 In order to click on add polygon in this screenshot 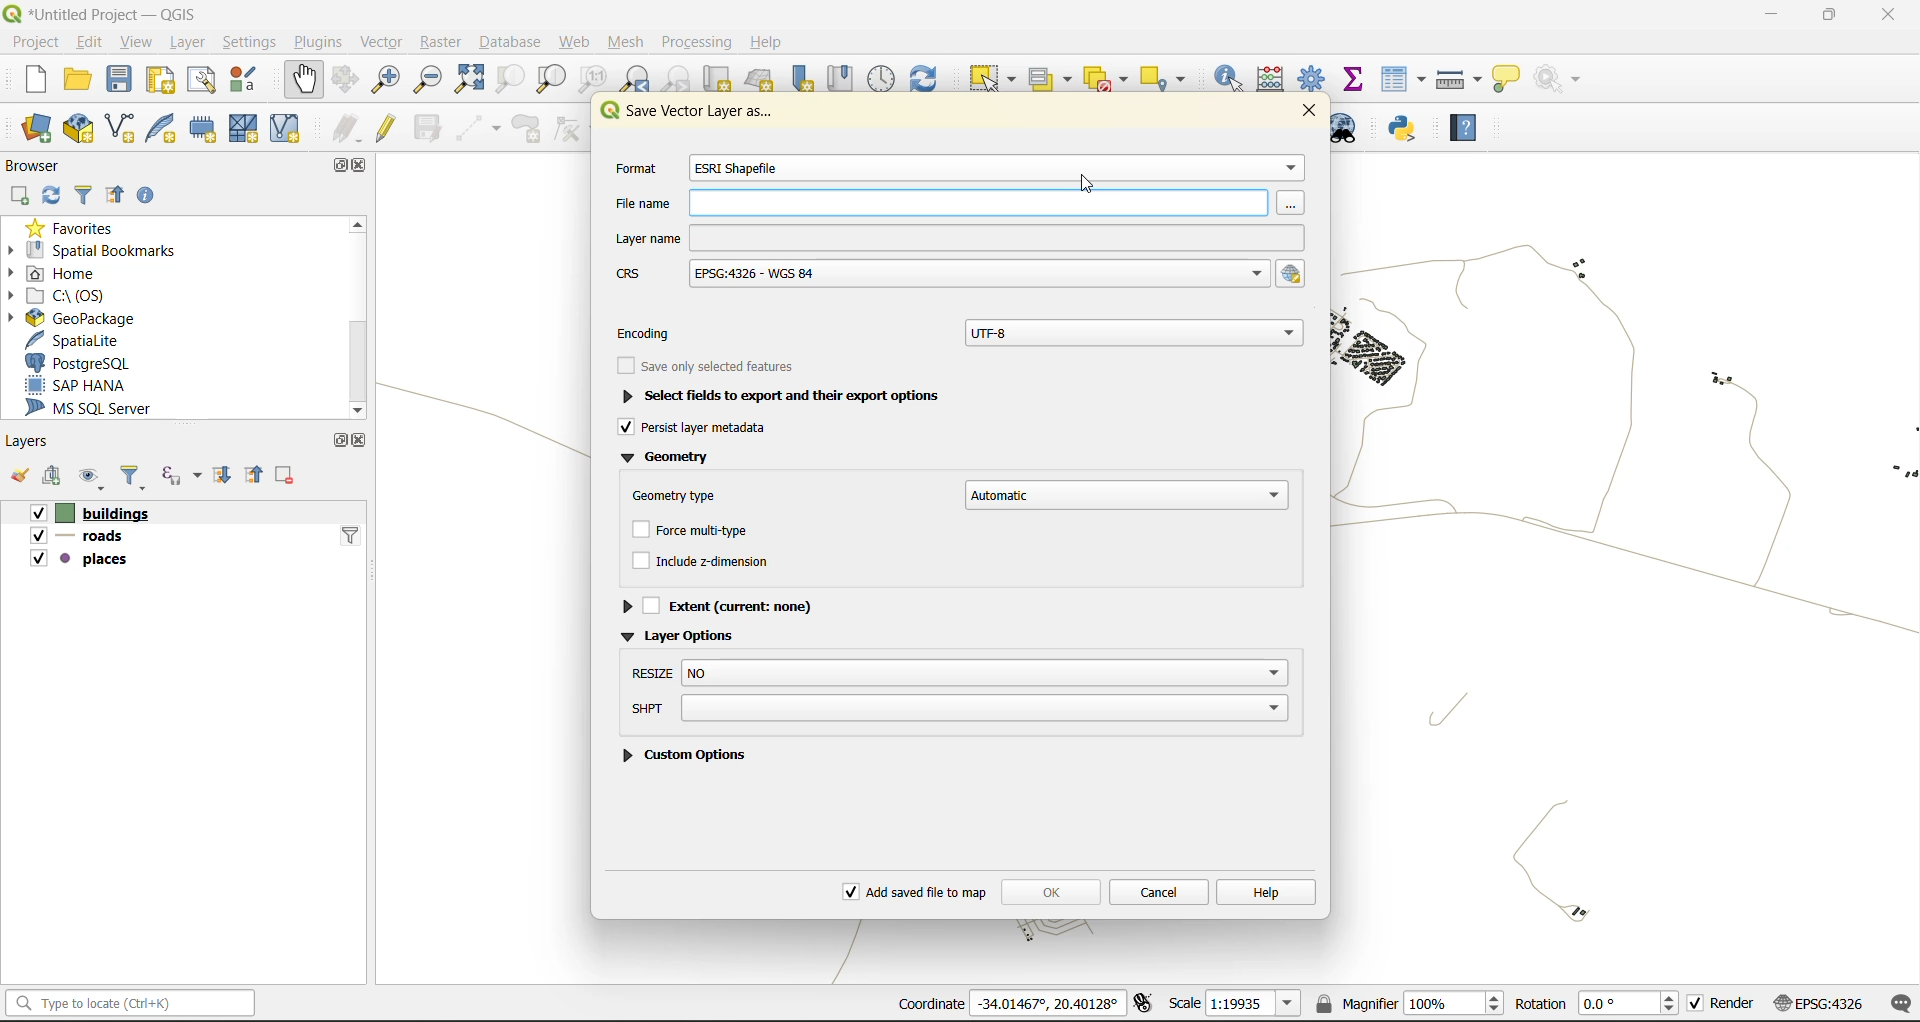, I will do `click(530, 129)`.